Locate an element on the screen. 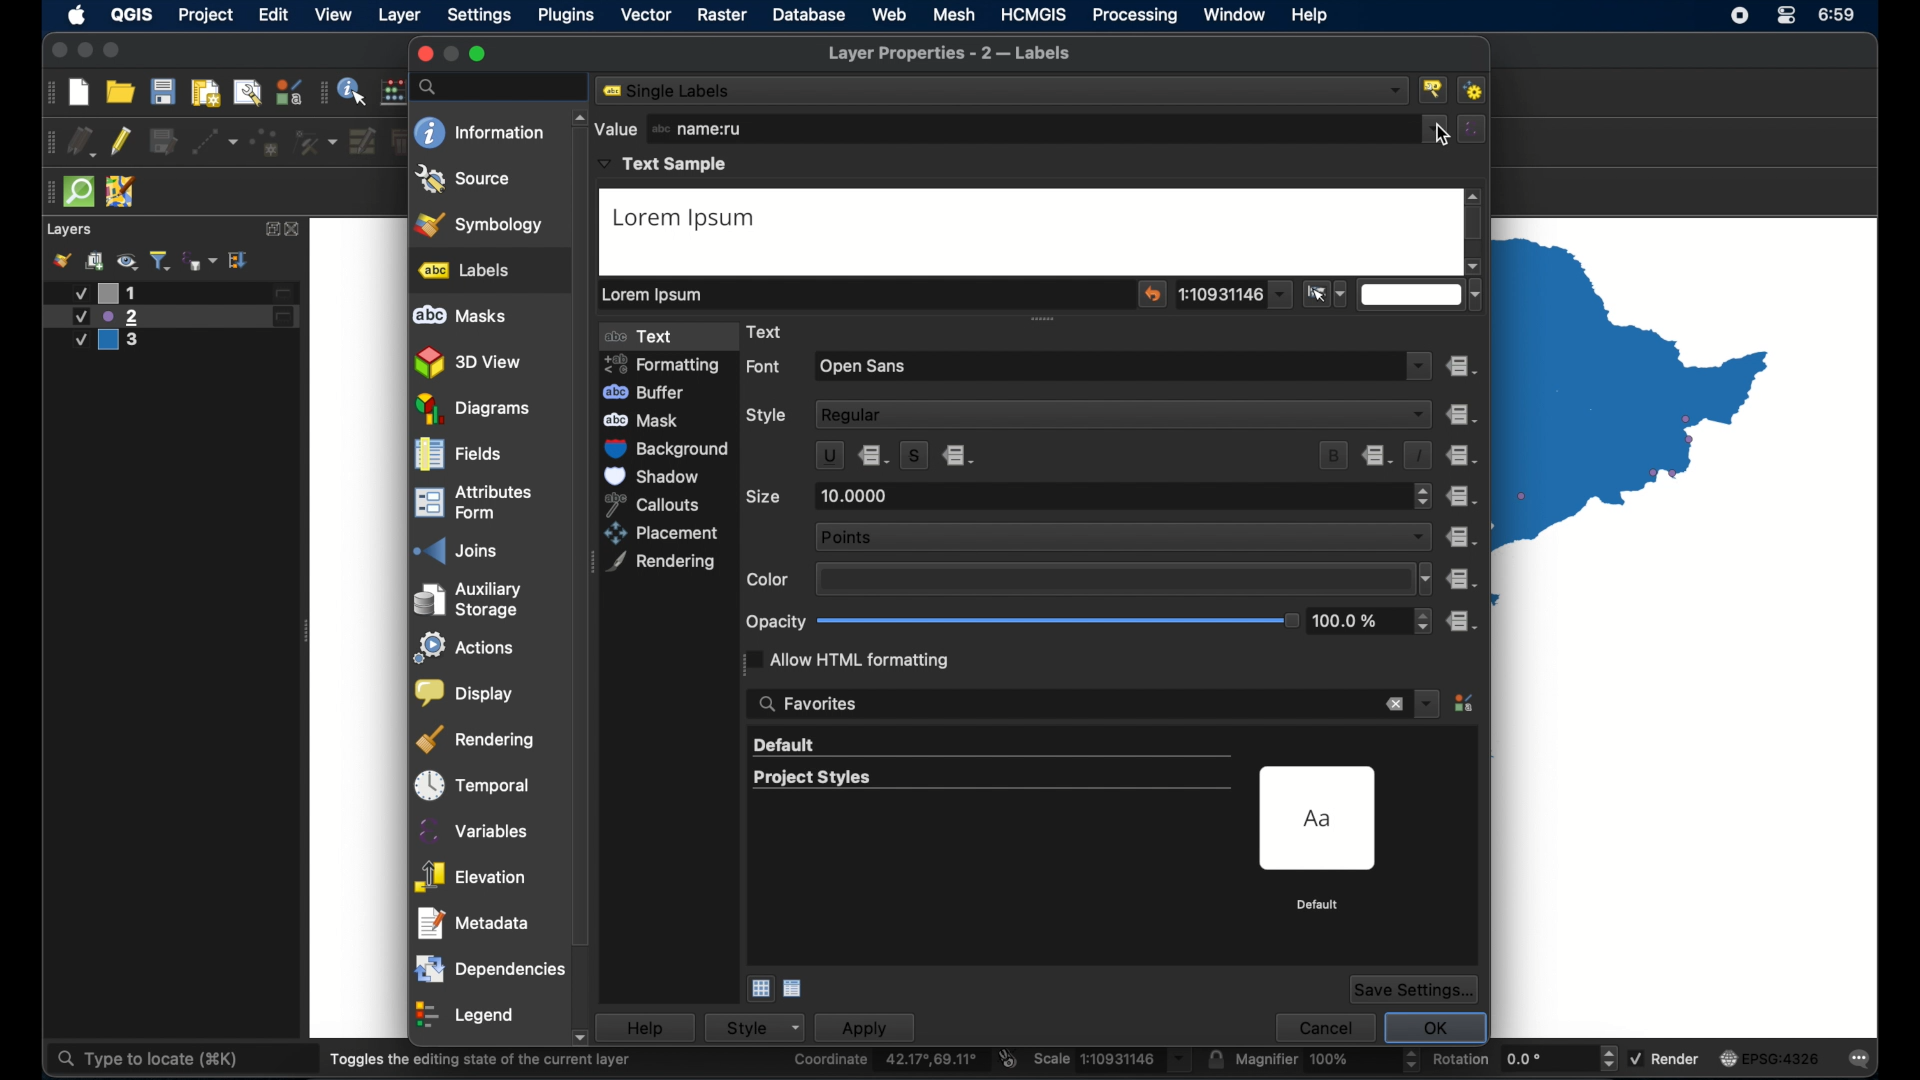 Image resolution: width=1920 pixels, height=1080 pixels. help is located at coordinates (1311, 15).